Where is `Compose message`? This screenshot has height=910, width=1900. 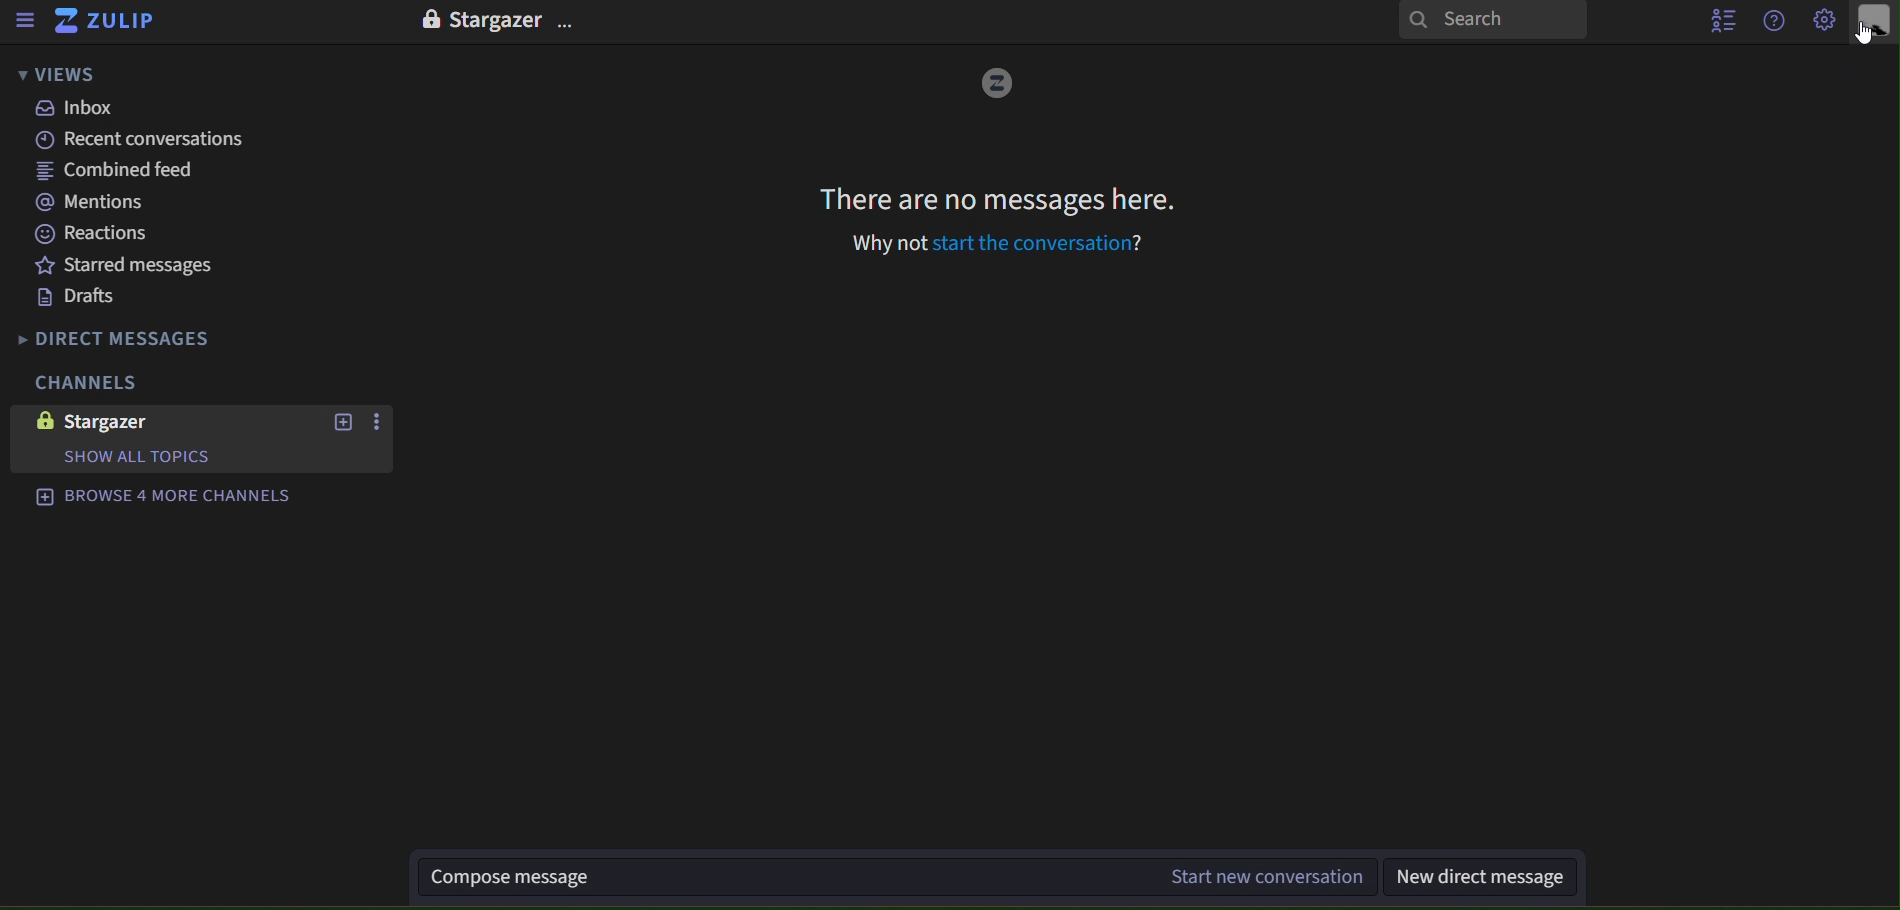
Compose message is located at coordinates (778, 878).